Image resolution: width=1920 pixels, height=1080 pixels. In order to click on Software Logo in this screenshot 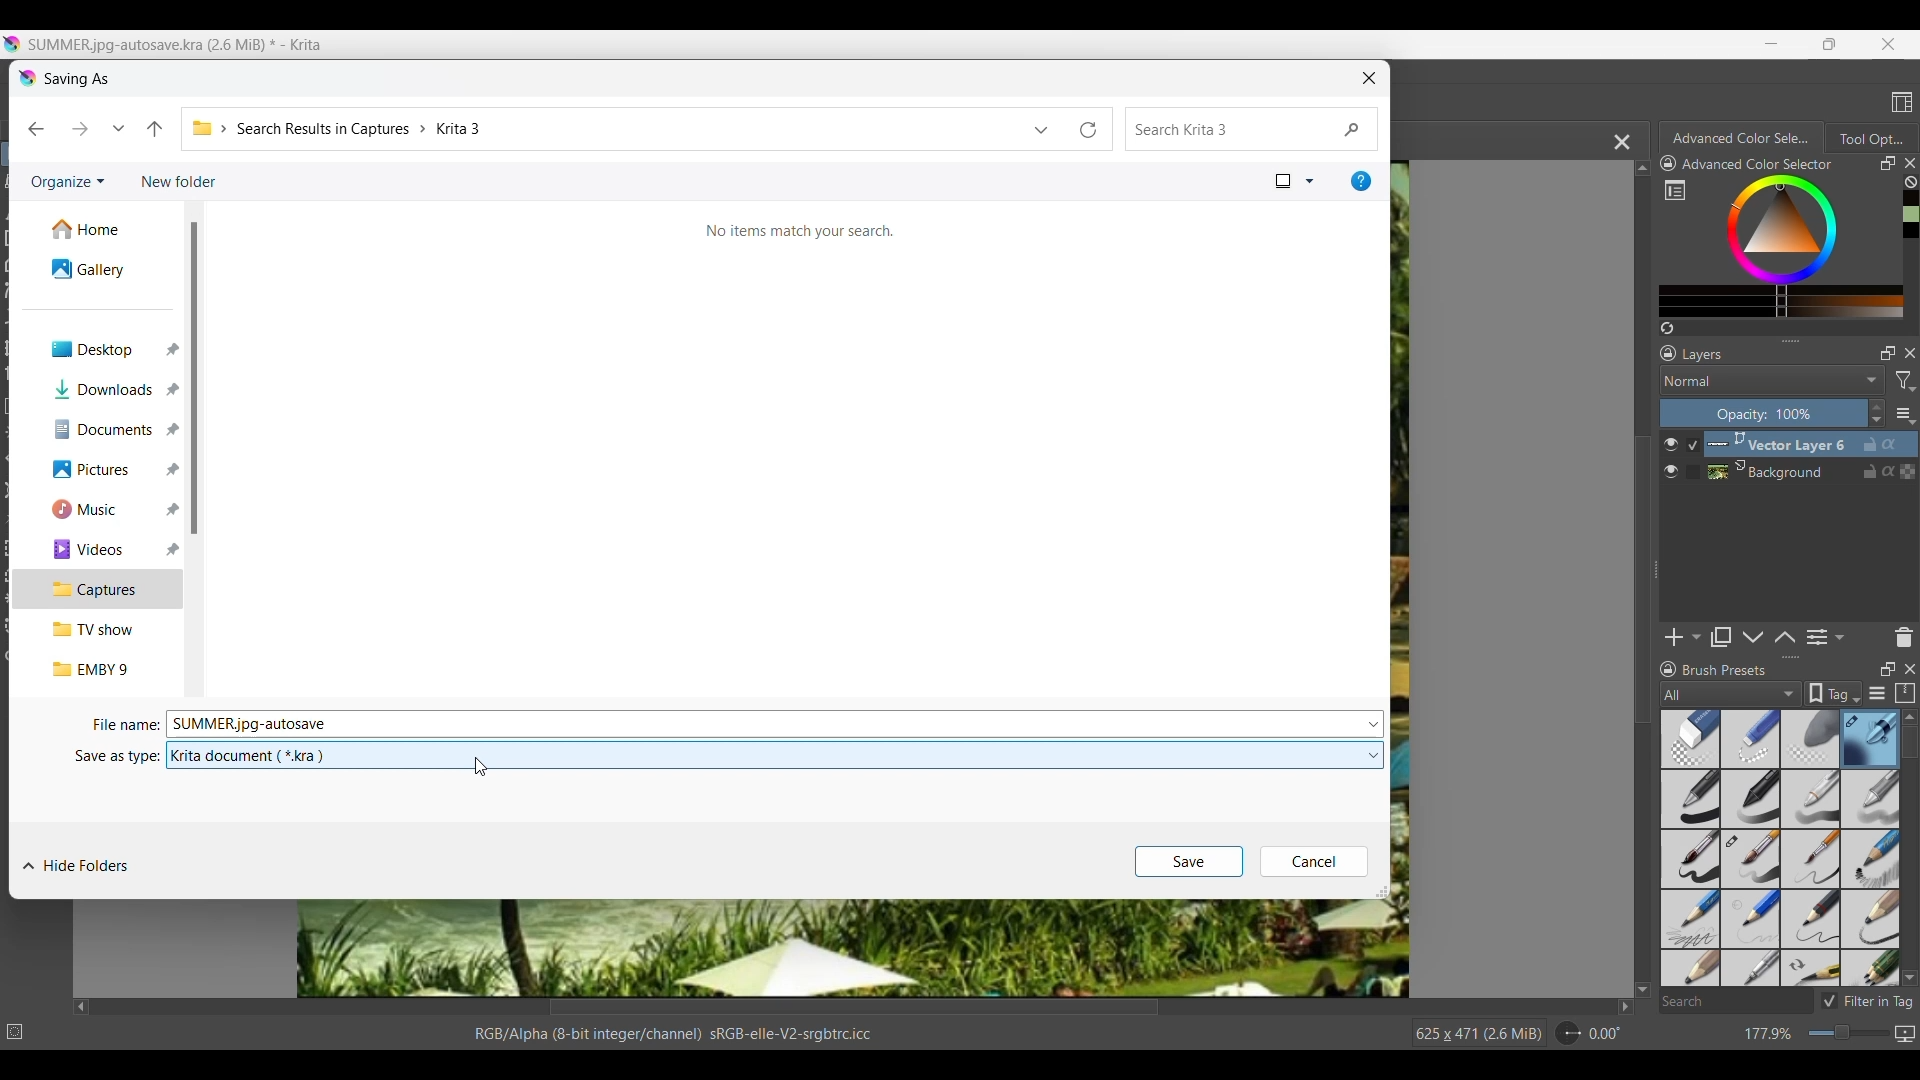, I will do `click(29, 79)`.